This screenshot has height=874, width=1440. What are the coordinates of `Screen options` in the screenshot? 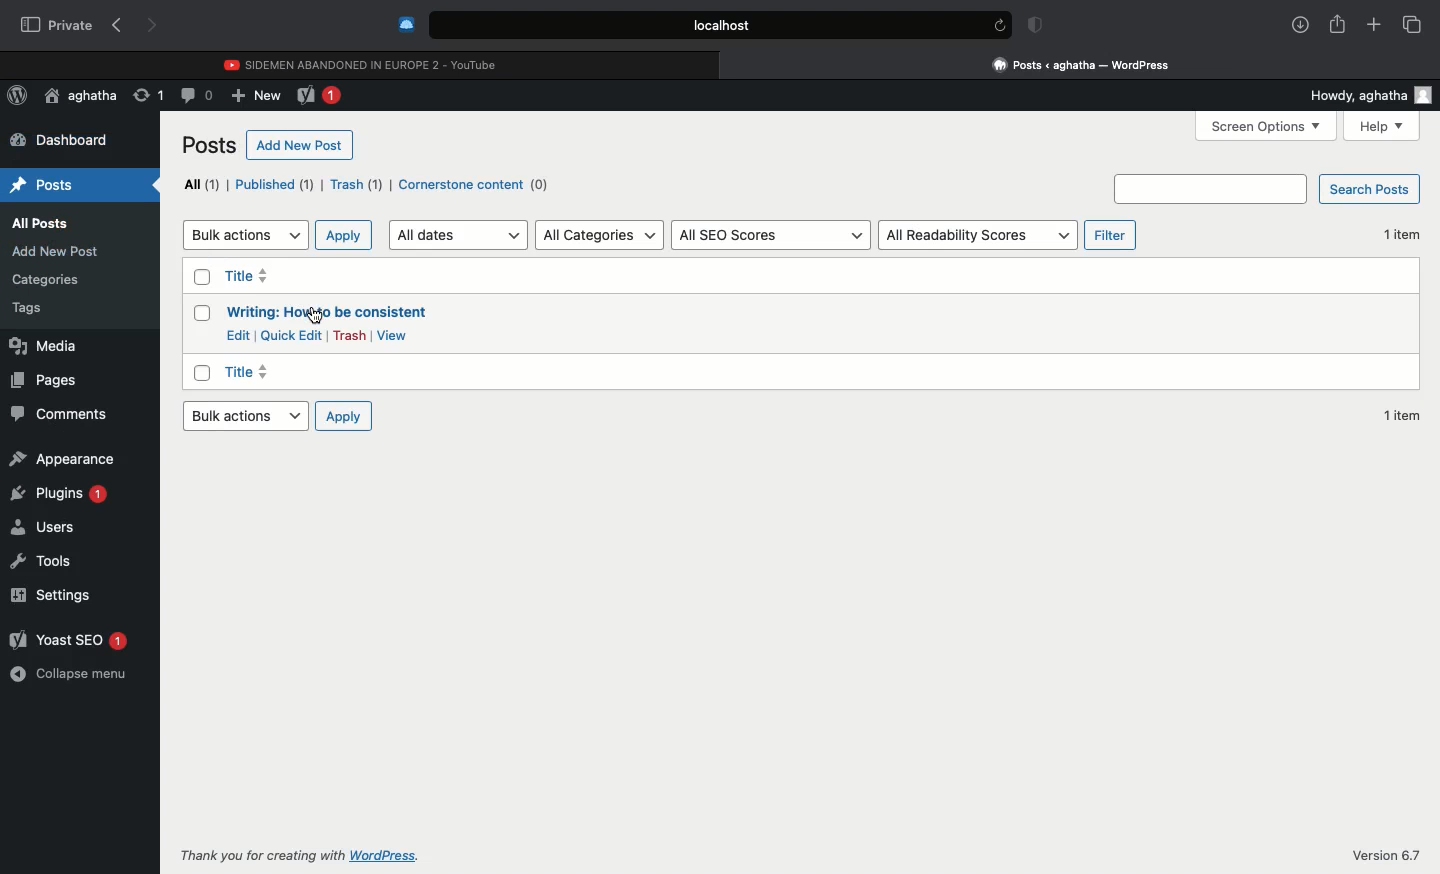 It's located at (1269, 125).